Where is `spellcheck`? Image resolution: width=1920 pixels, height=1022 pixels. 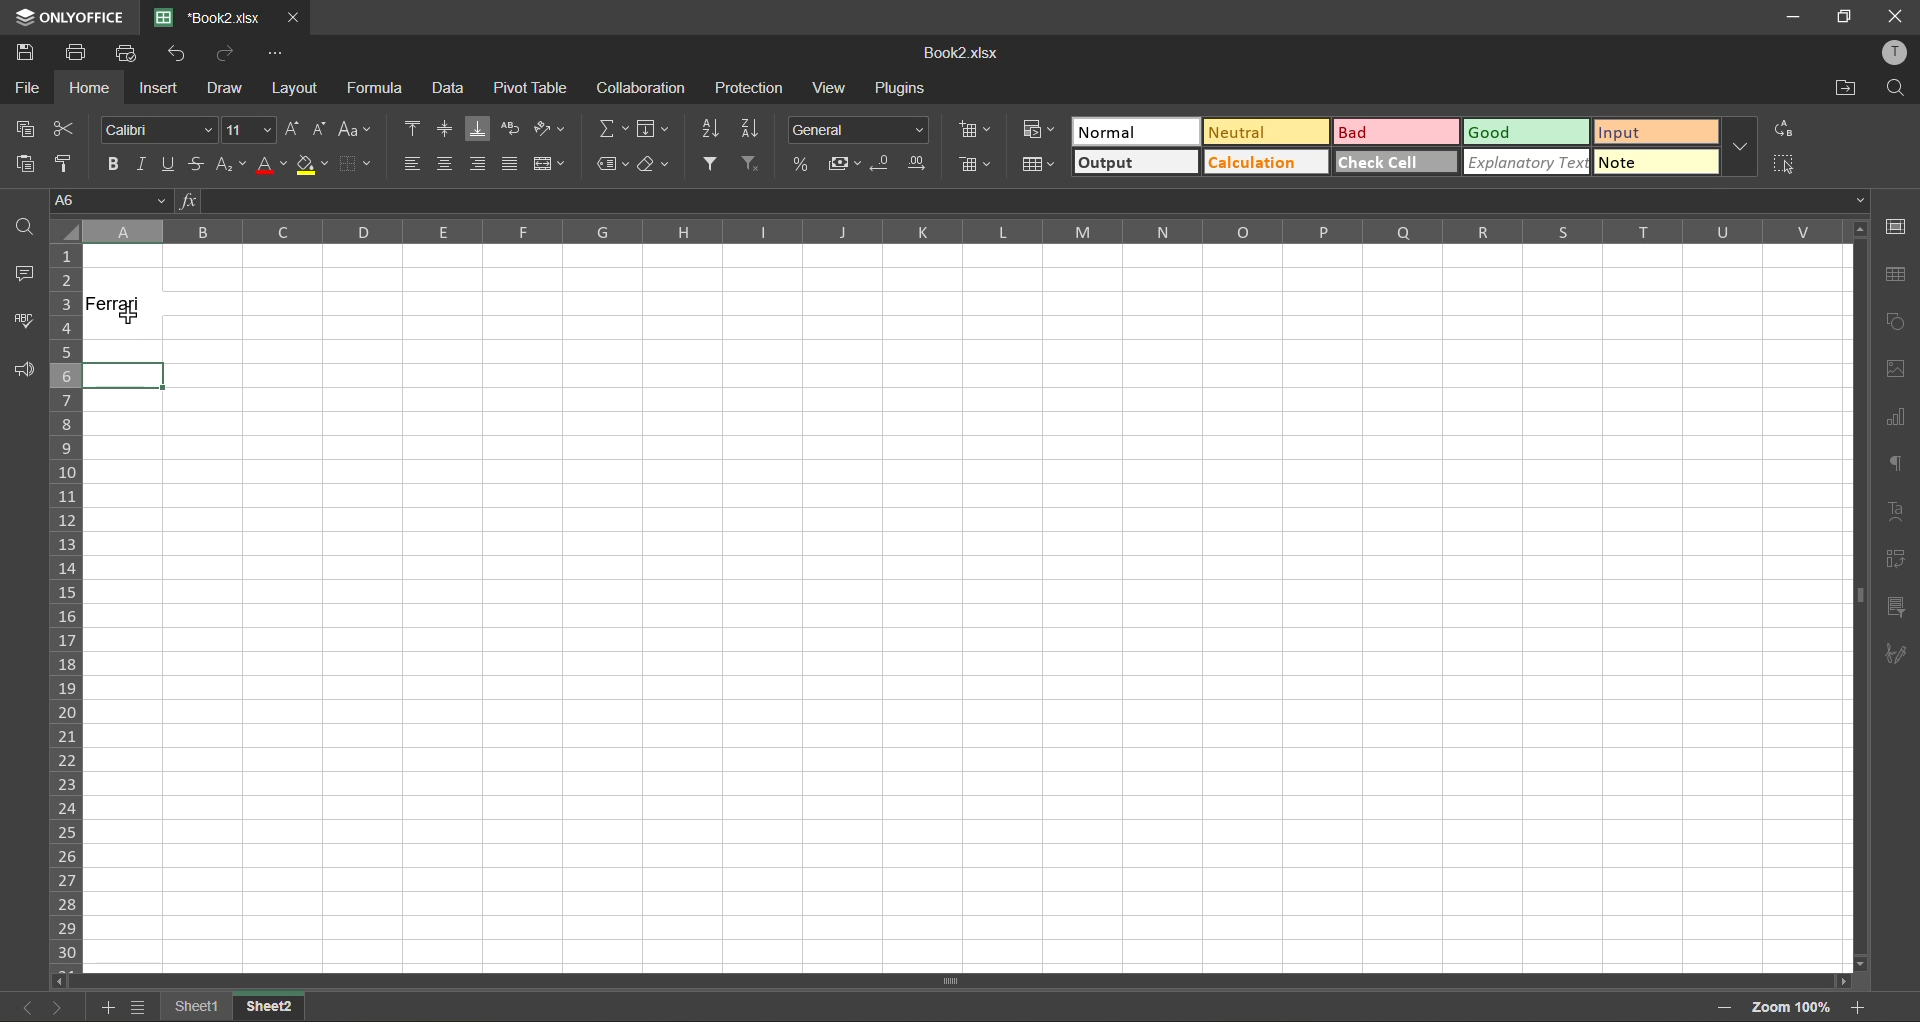
spellcheck is located at coordinates (23, 323).